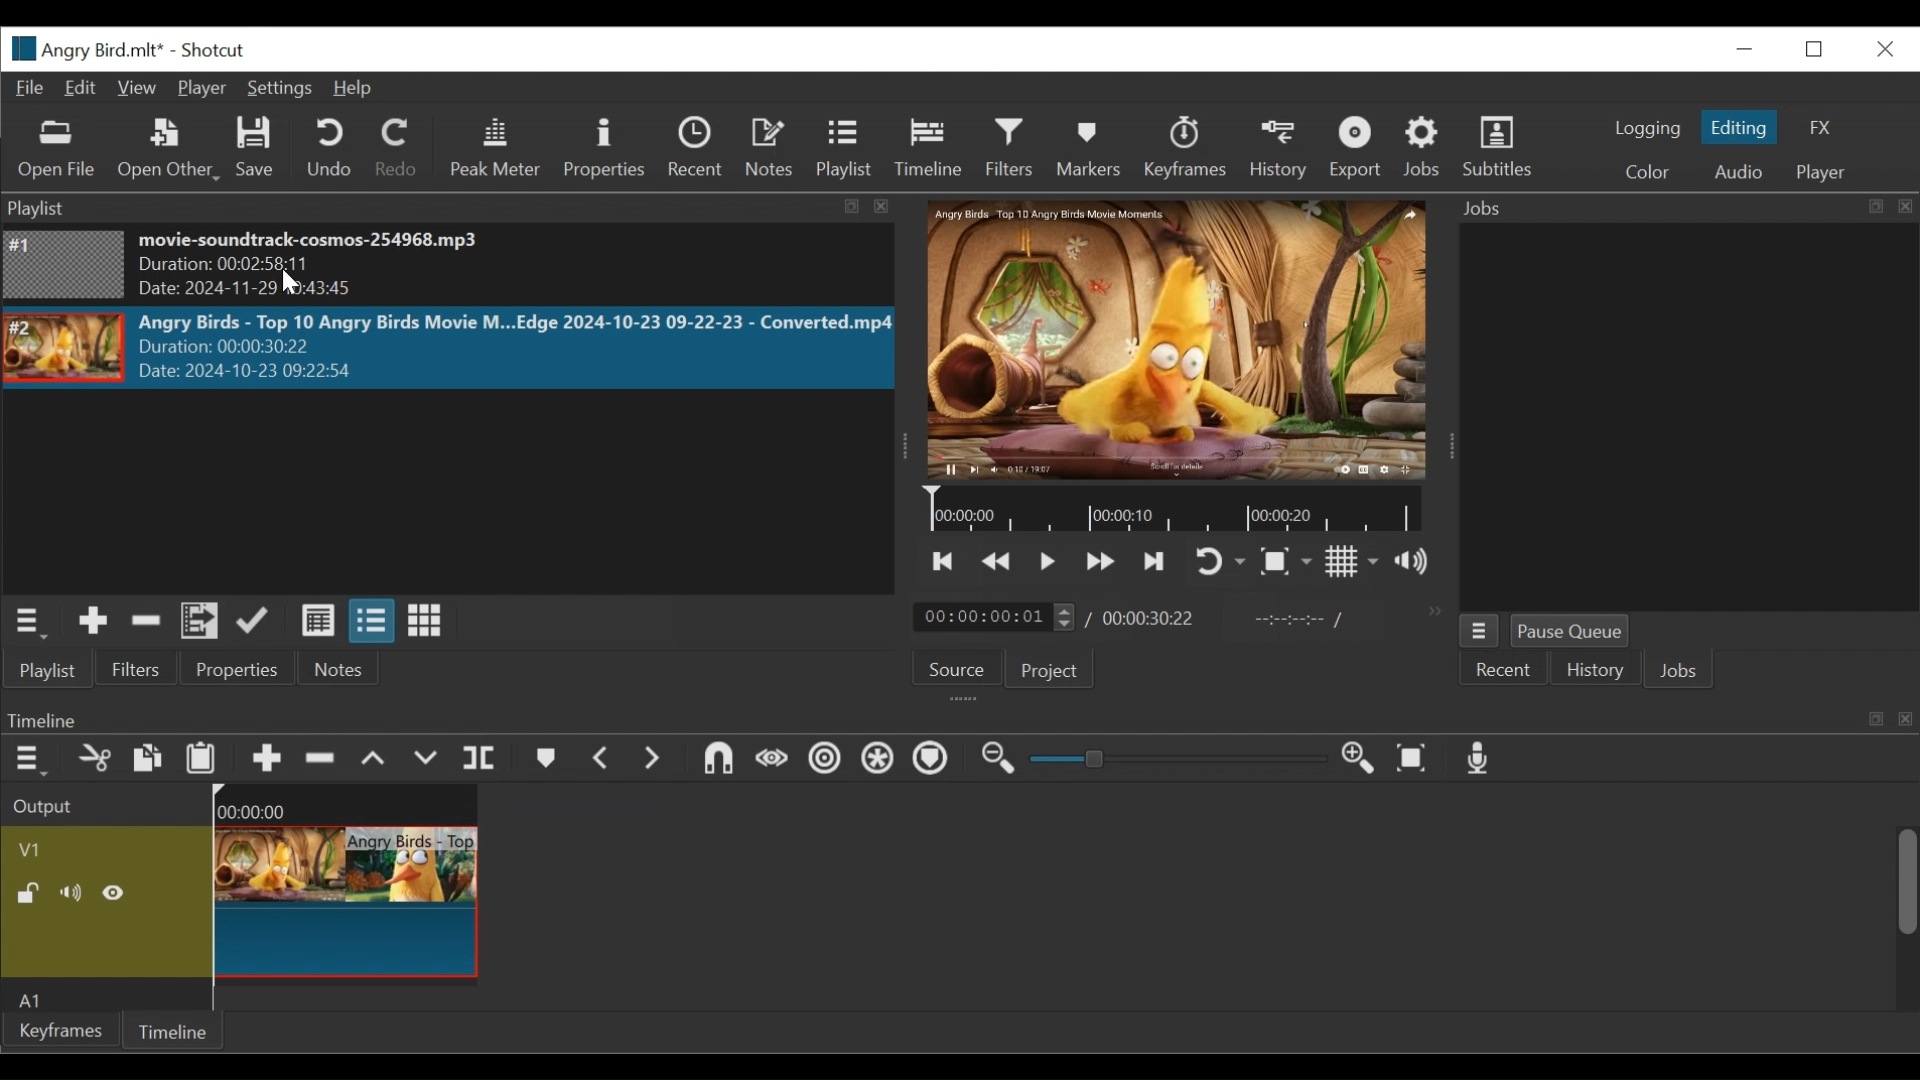 The height and width of the screenshot is (1080, 1920). Describe the element at coordinates (1144, 618) in the screenshot. I see `00:00:30:22(Total Duration)` at that location.